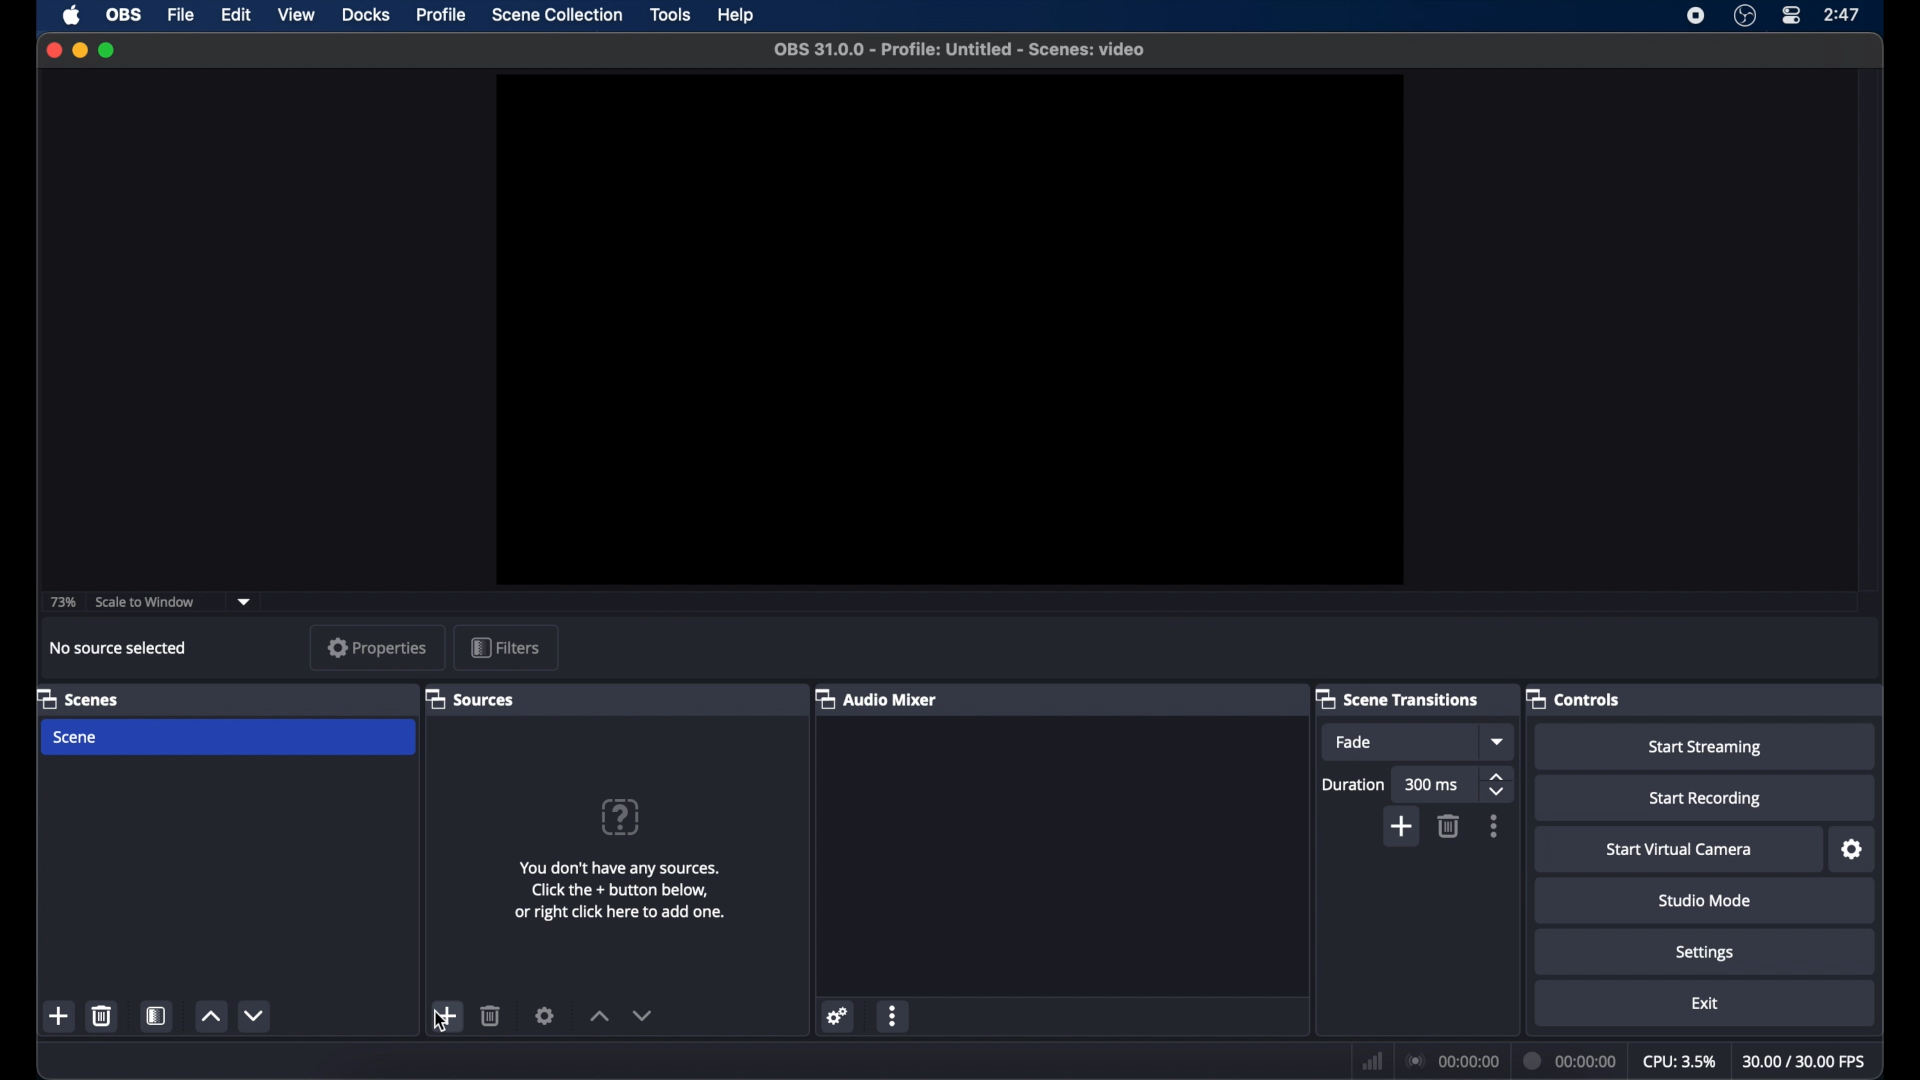 This screenshot has width=1920, height=1080. What do you see at coordinates (876, 698) in the screenshot?
I see `audio mixer` at bounding box center [876, 698].